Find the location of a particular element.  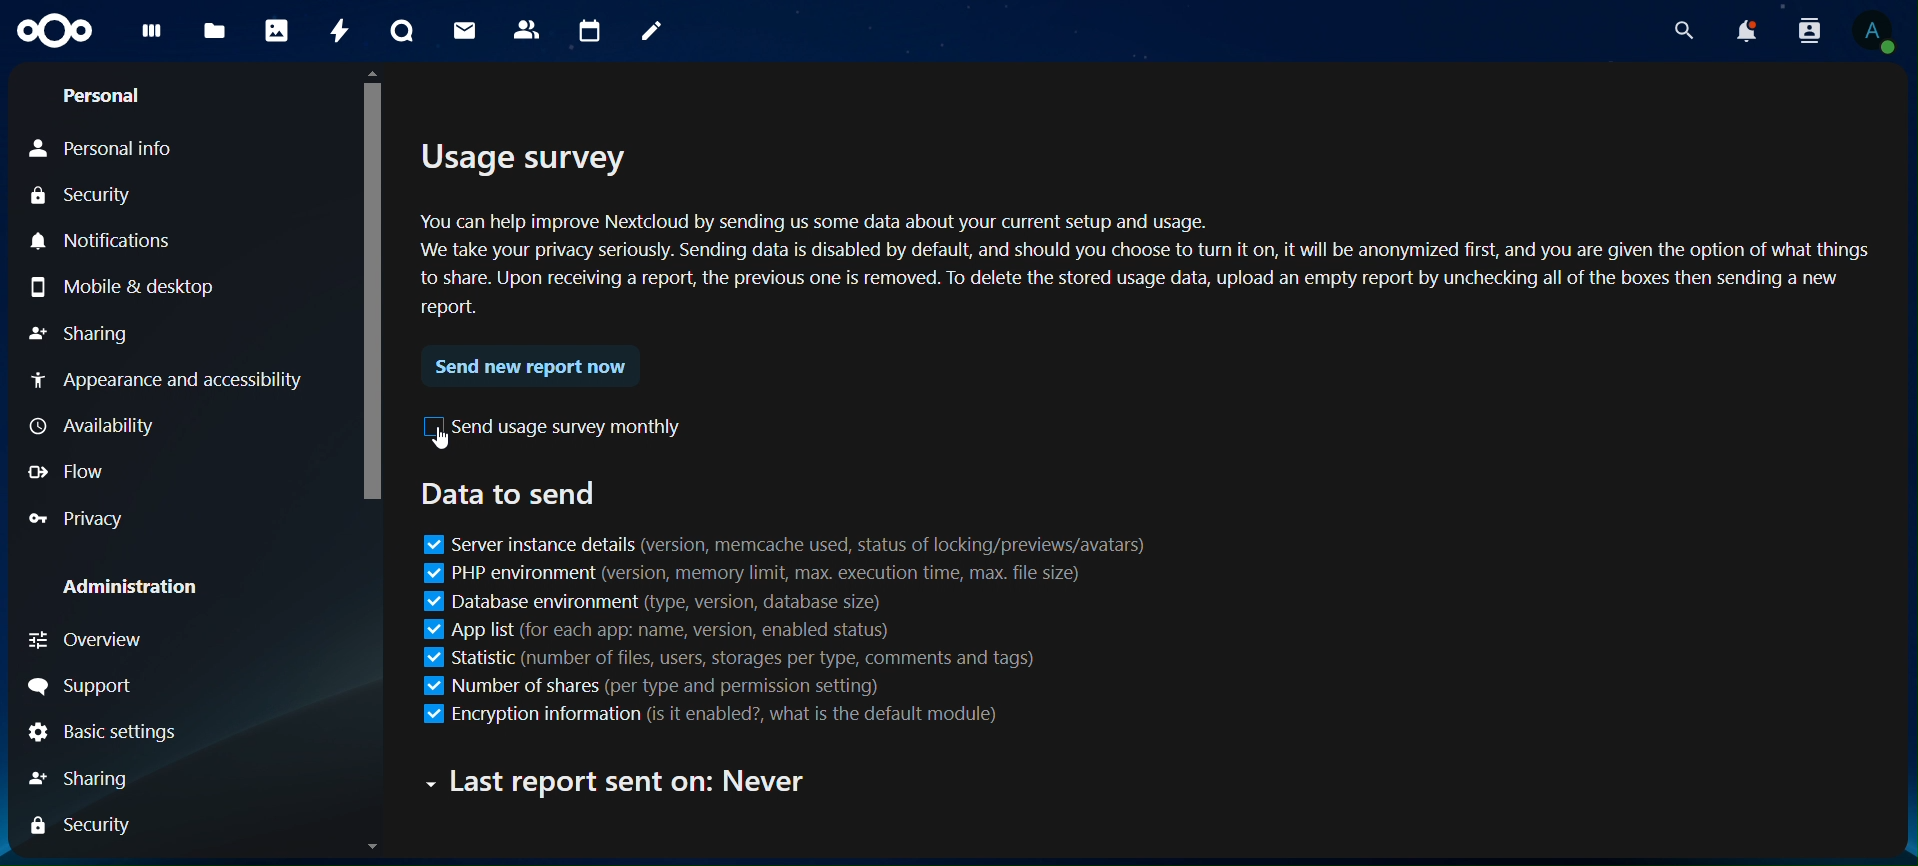

Sharing is located at coordinates (81, 334).